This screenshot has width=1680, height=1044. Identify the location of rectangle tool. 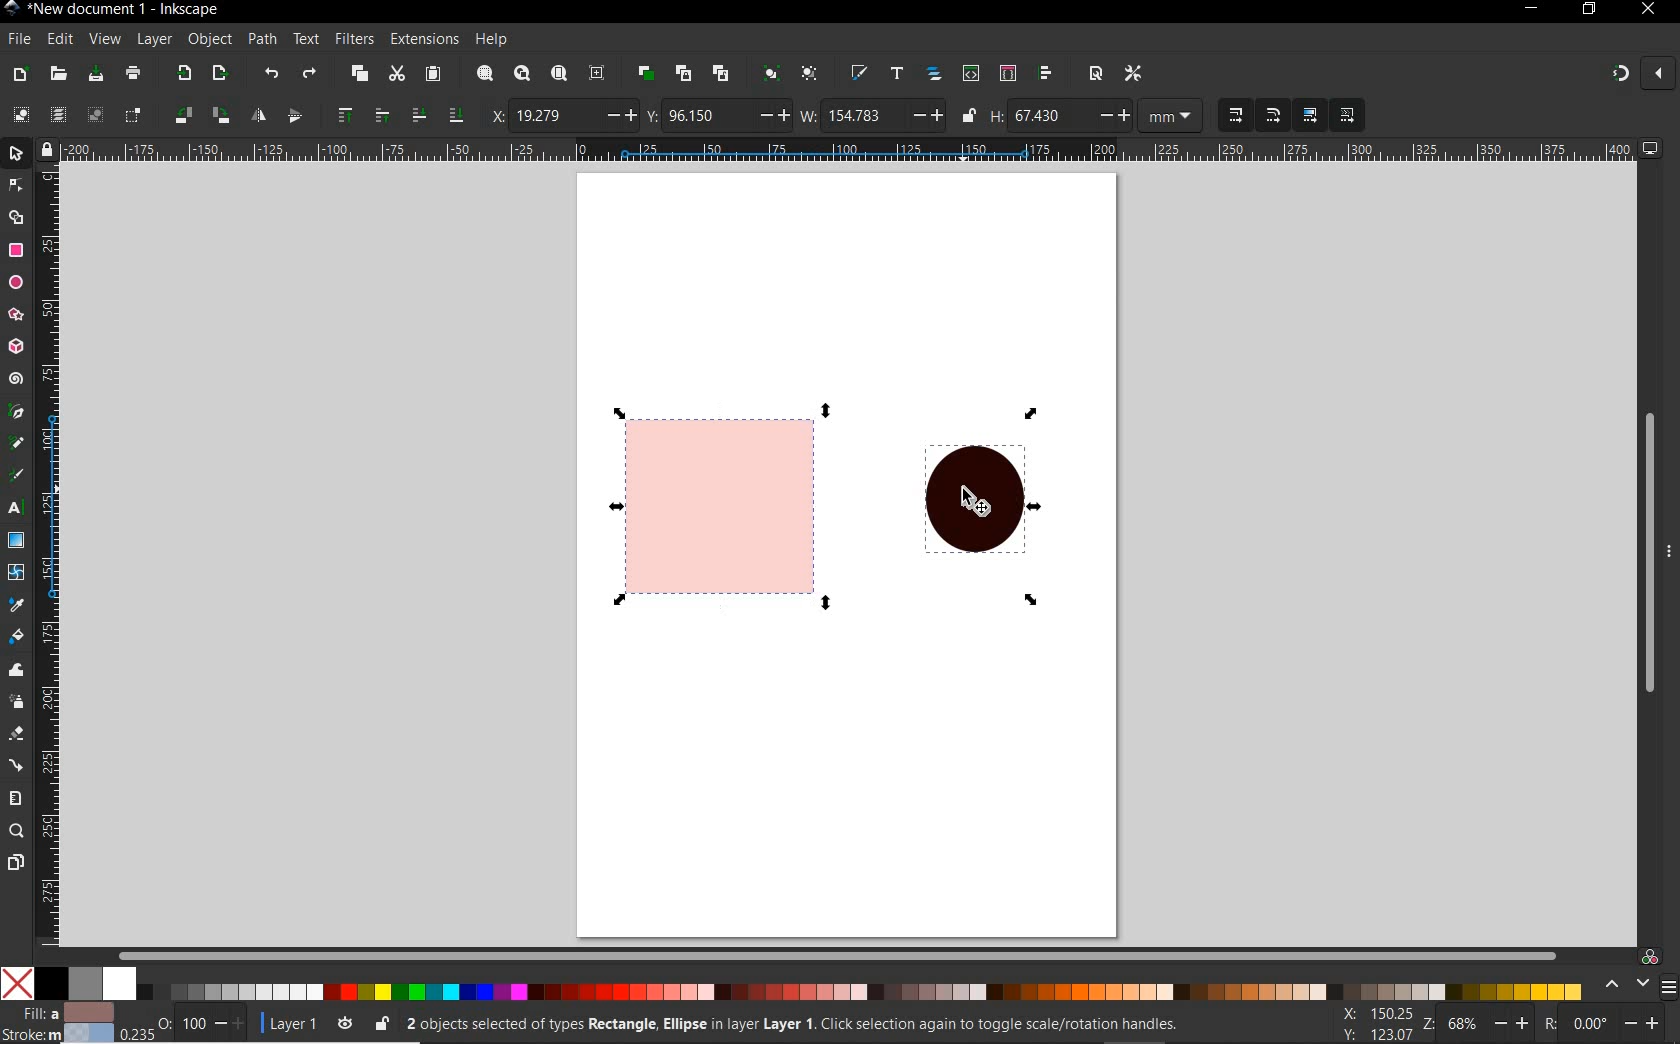
(14, 251).